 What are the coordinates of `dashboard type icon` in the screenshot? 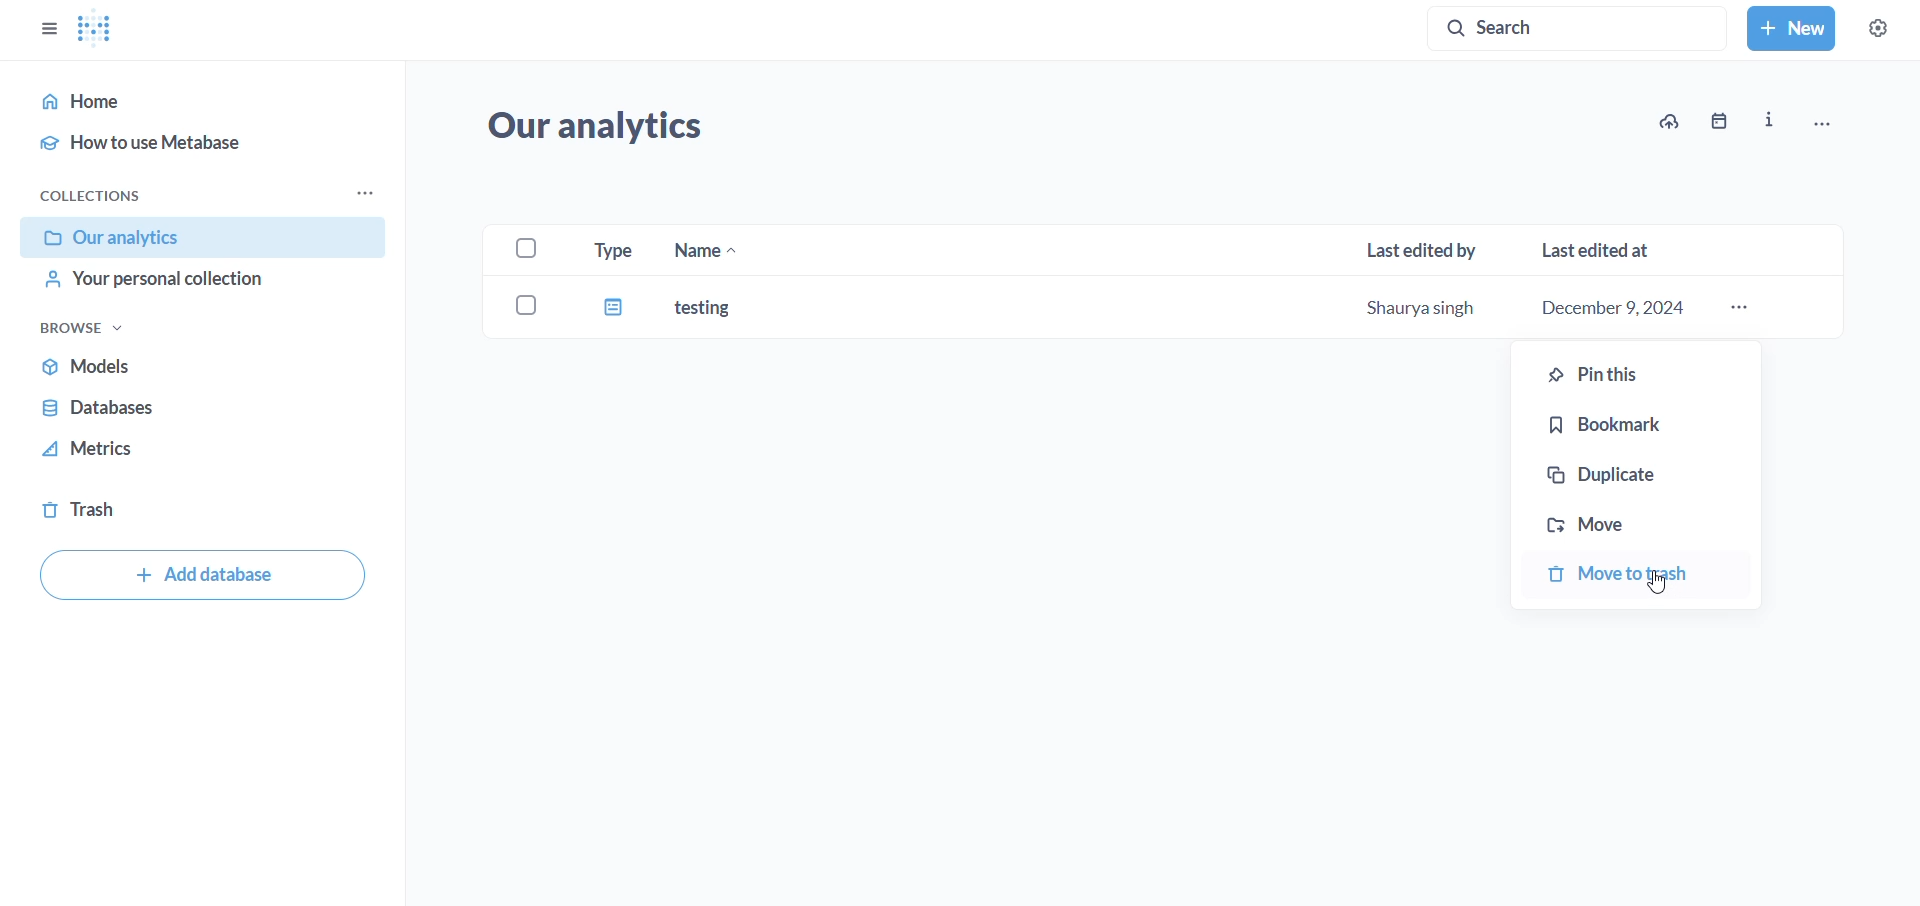 It's located at (617, 311).